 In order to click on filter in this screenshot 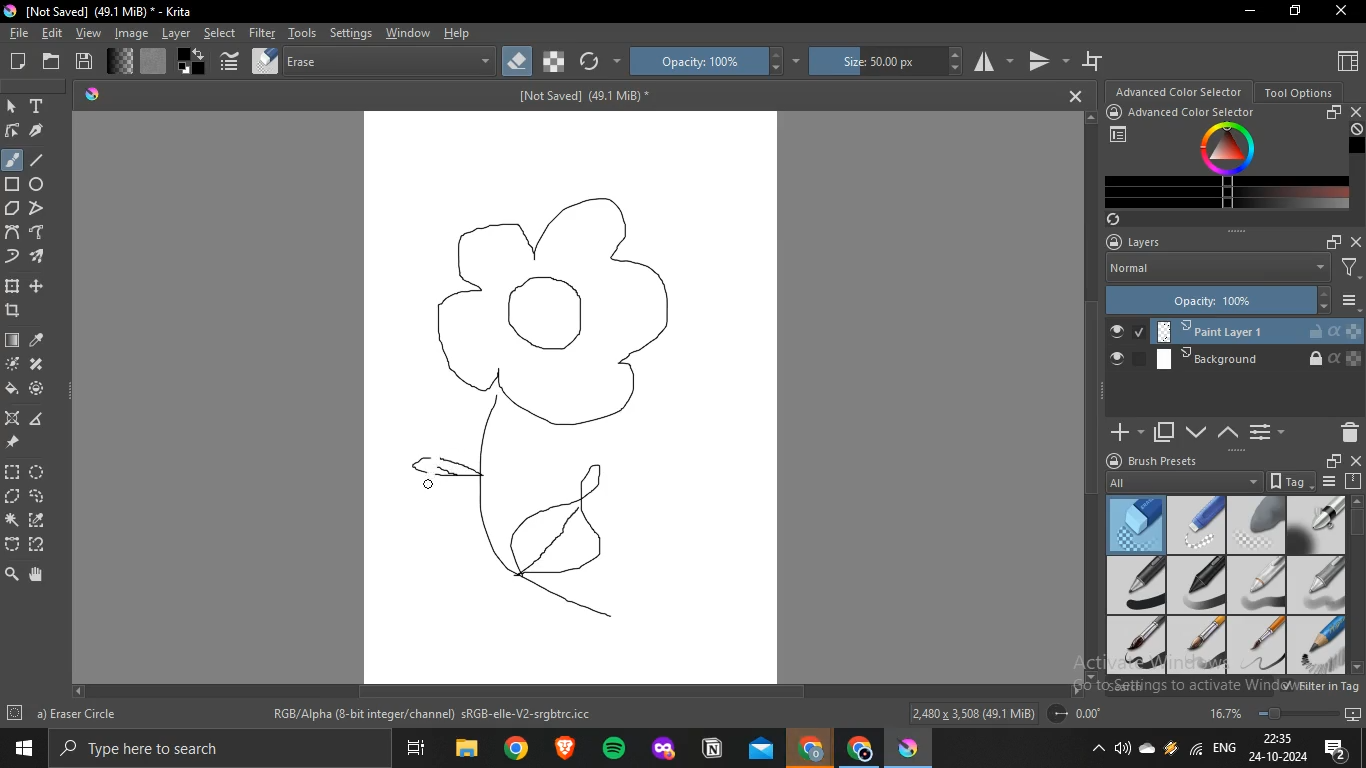, I will do `click(260, 33)`.